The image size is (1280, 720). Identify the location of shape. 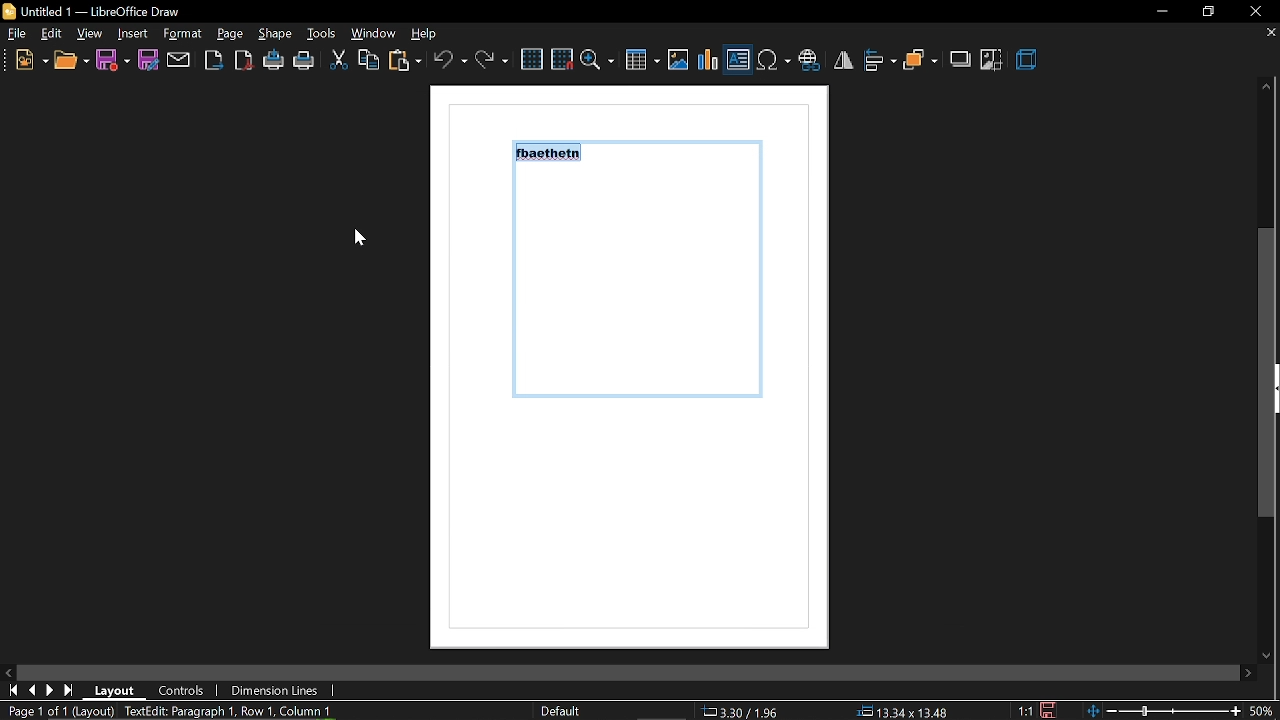
(132, 34).